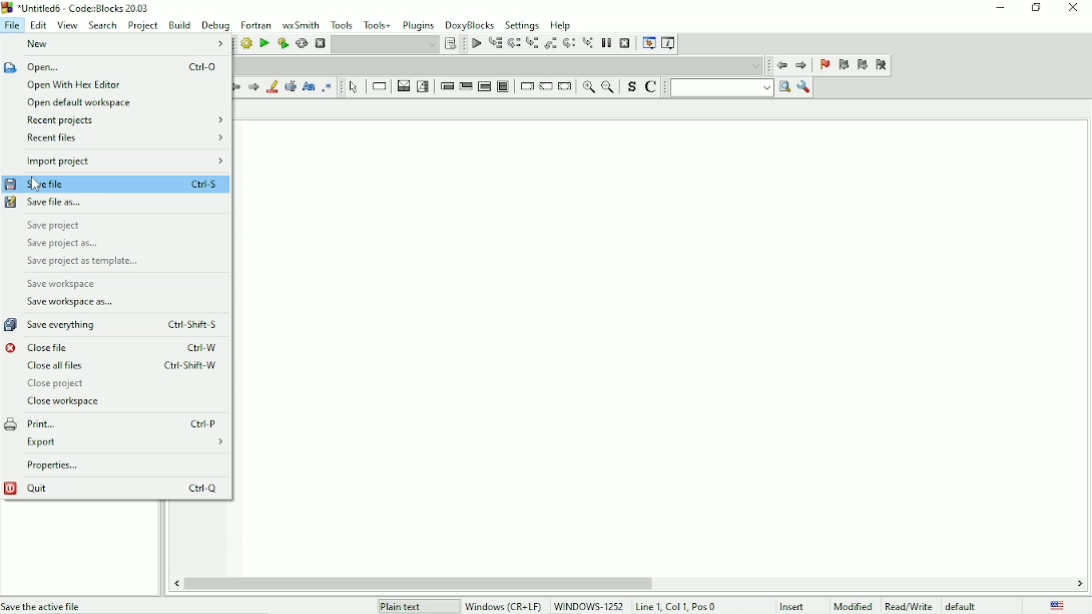 This screenshot has width=1092, height=614. Describe the element at coordinates (630, 87) in the screenshot. I see `Toggle source` at that location.